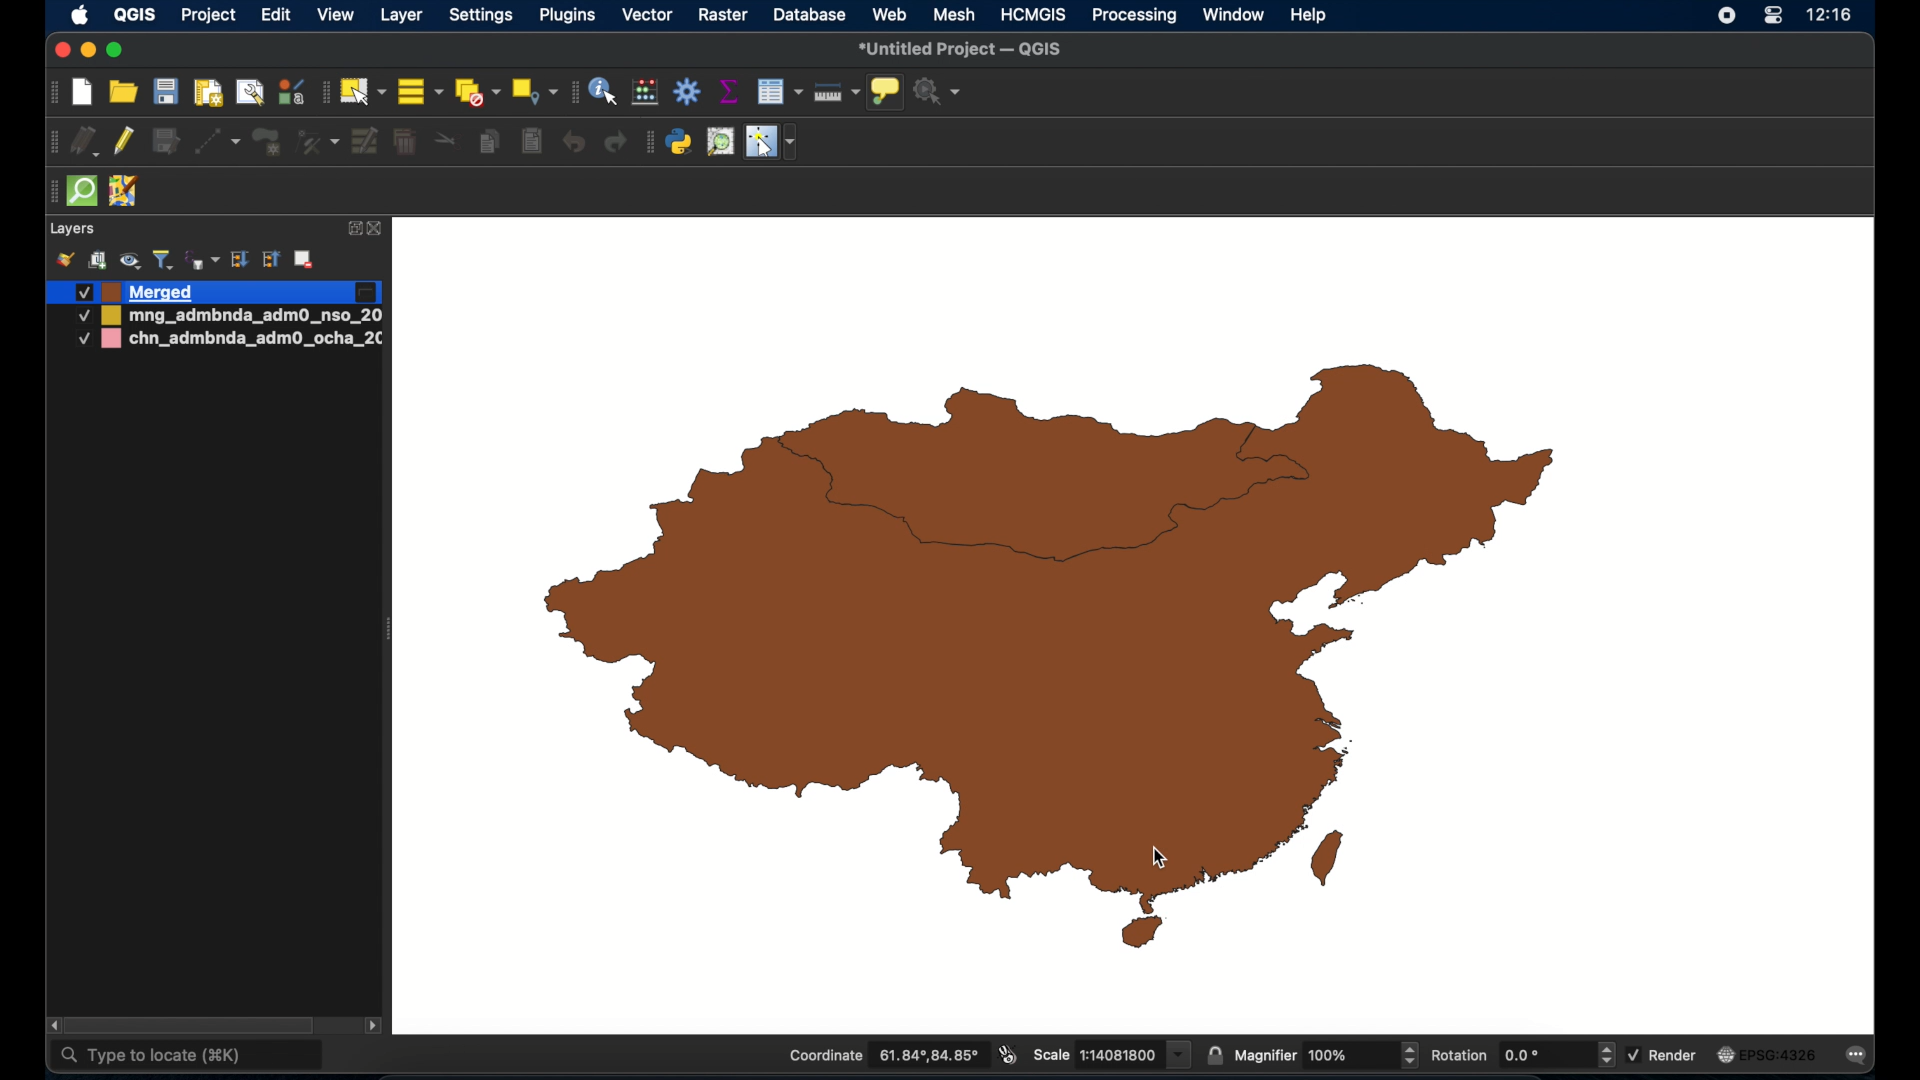  What do you see at coordinates (1005, 1054) in the screenshot?
I see `toggle extents and mouse position display` at bounding box center [1005, 1054].